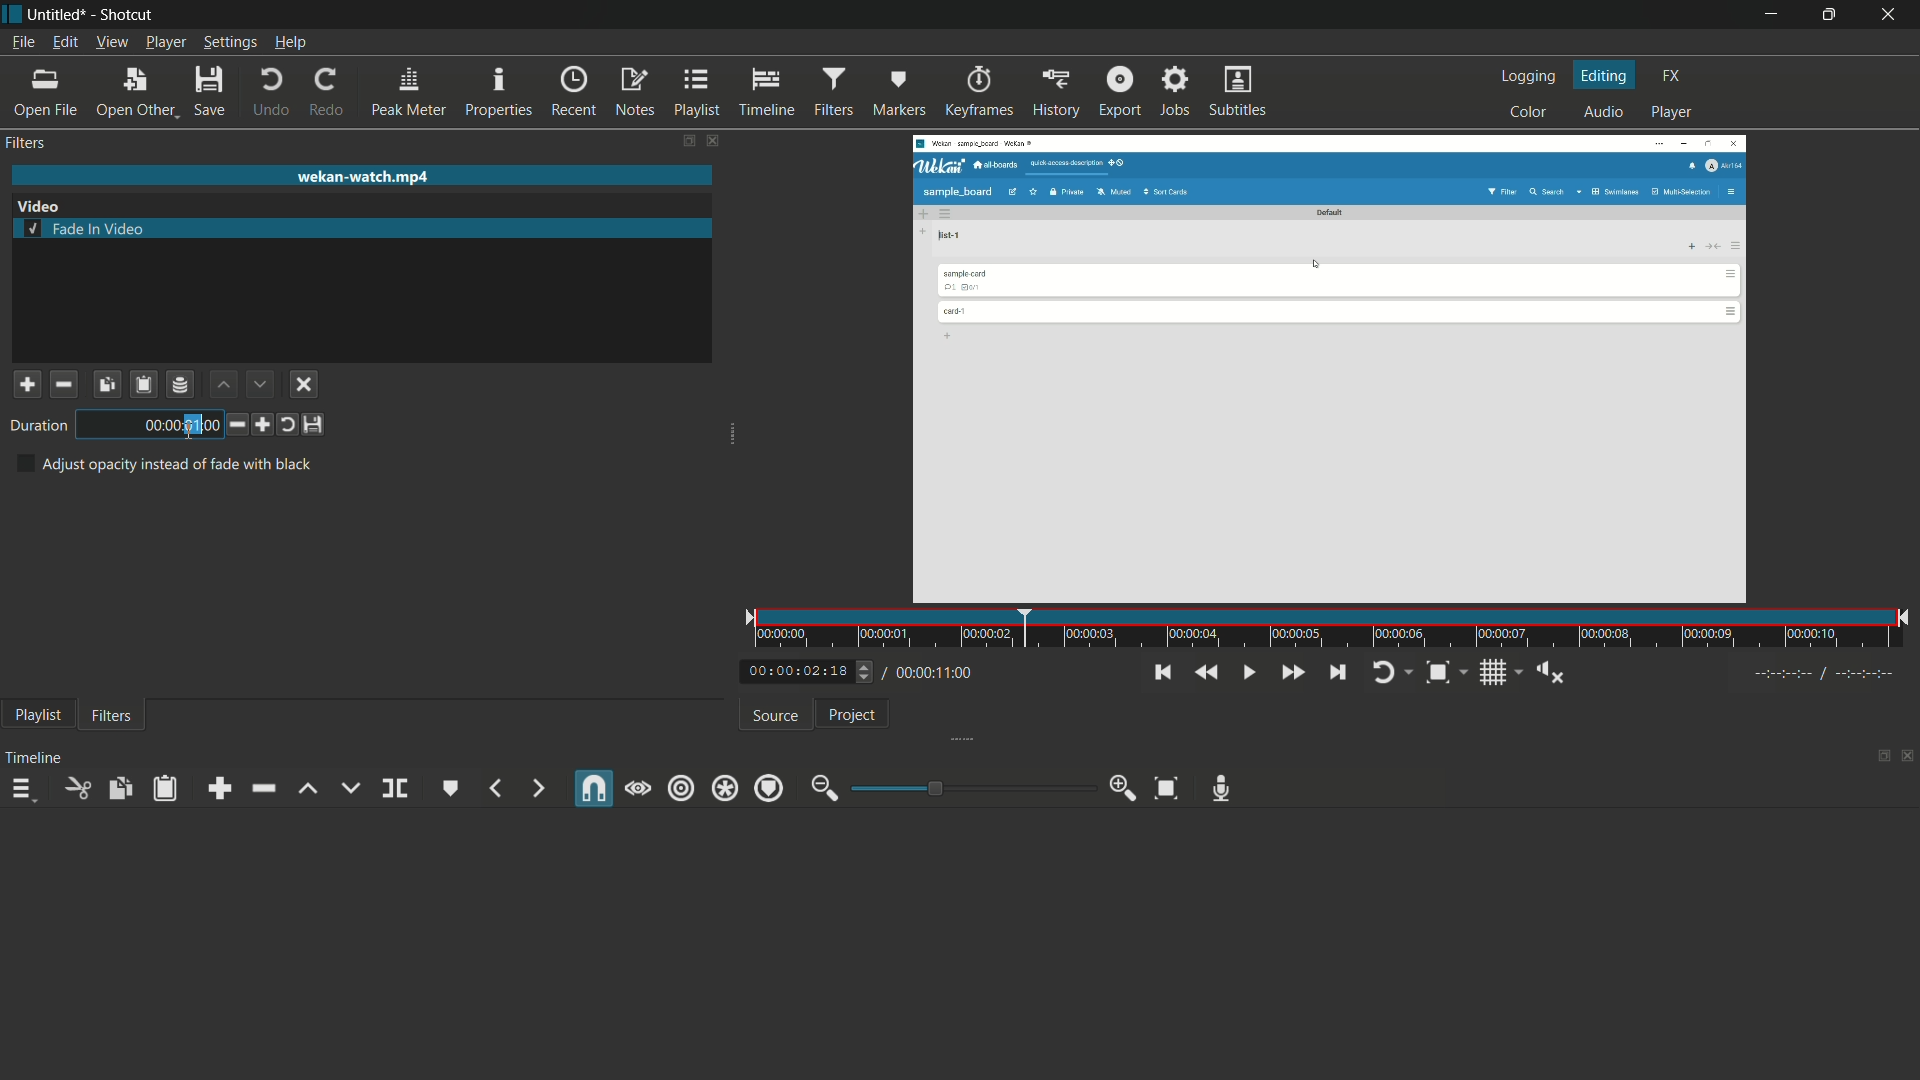  I want to click on zoom out, so click(825, 788).